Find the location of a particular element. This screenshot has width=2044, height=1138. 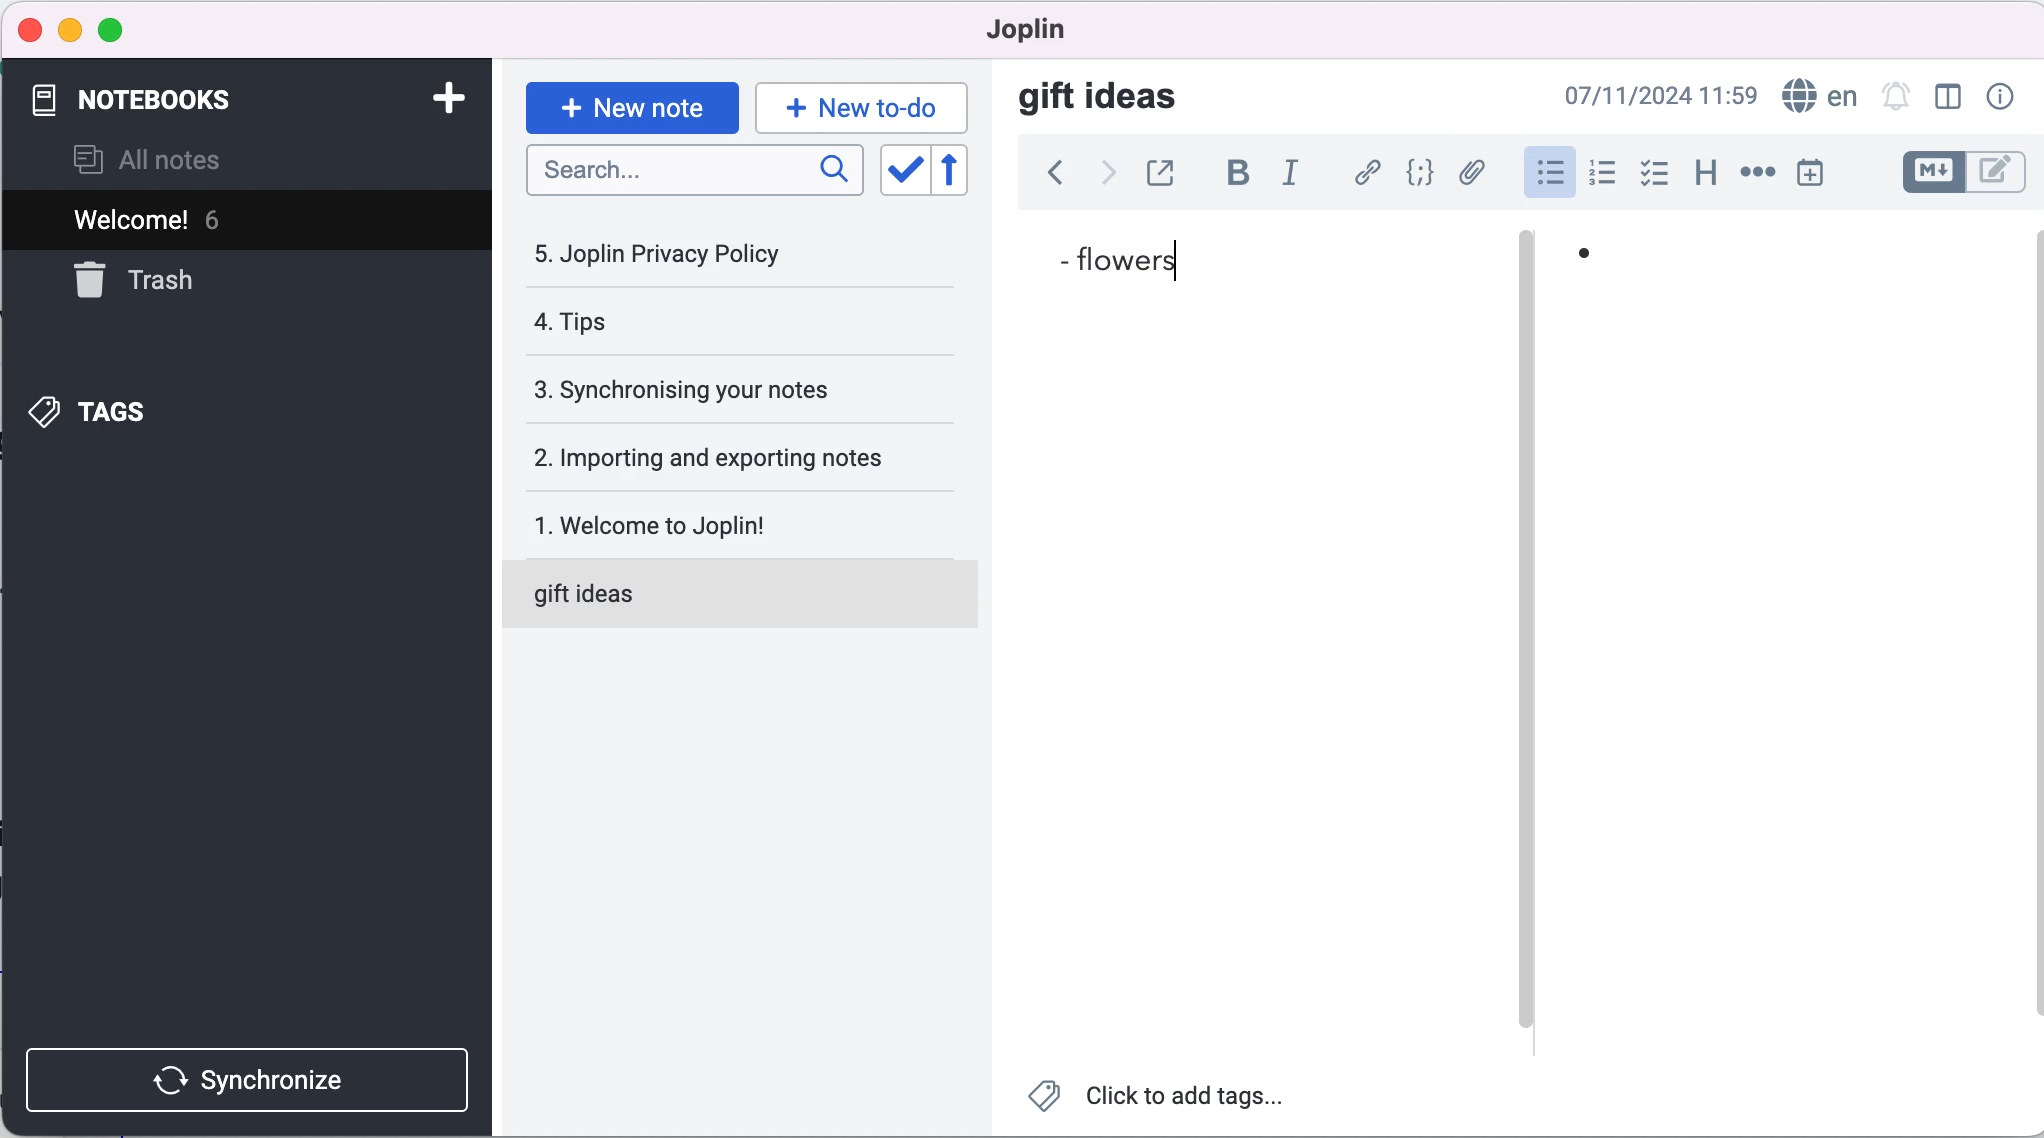

reverse sort order is located at coordinates (956, 171).